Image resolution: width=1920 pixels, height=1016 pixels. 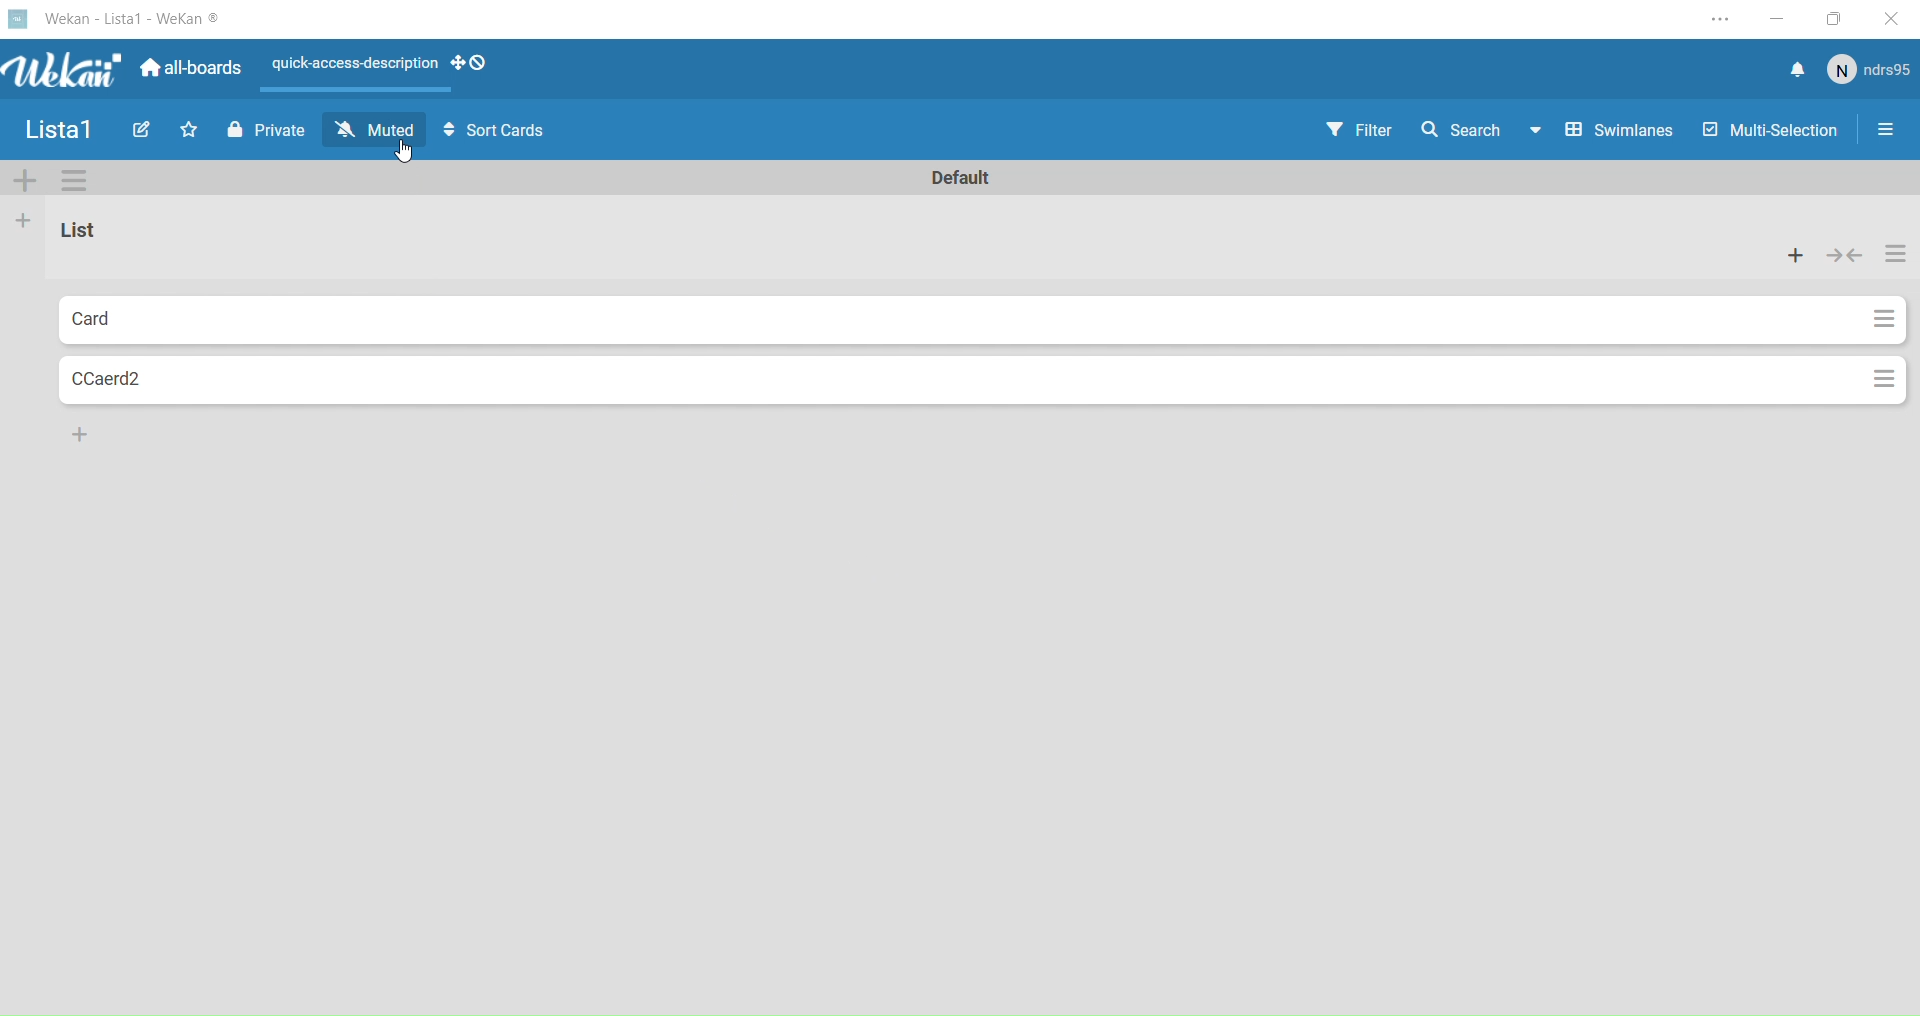 I want to click on Search, so click(x=1474, y=129).